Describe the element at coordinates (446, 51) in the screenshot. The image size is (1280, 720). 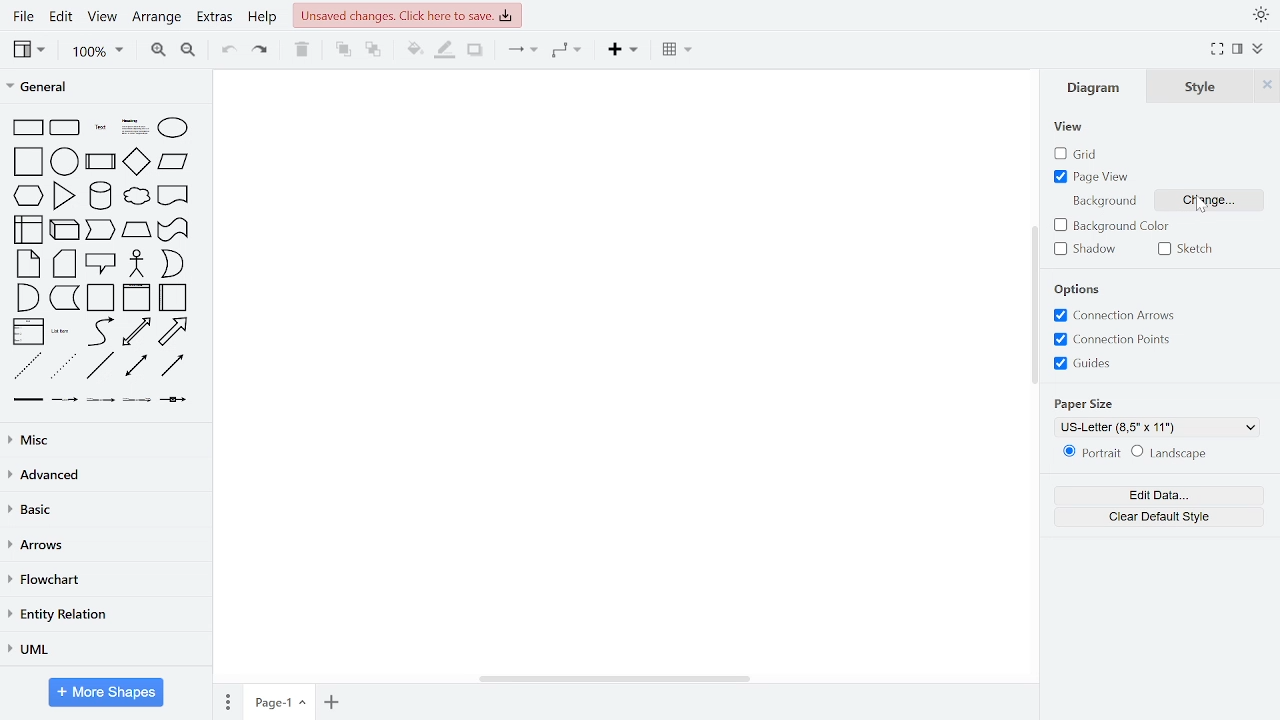
I see `fill line` at that location.